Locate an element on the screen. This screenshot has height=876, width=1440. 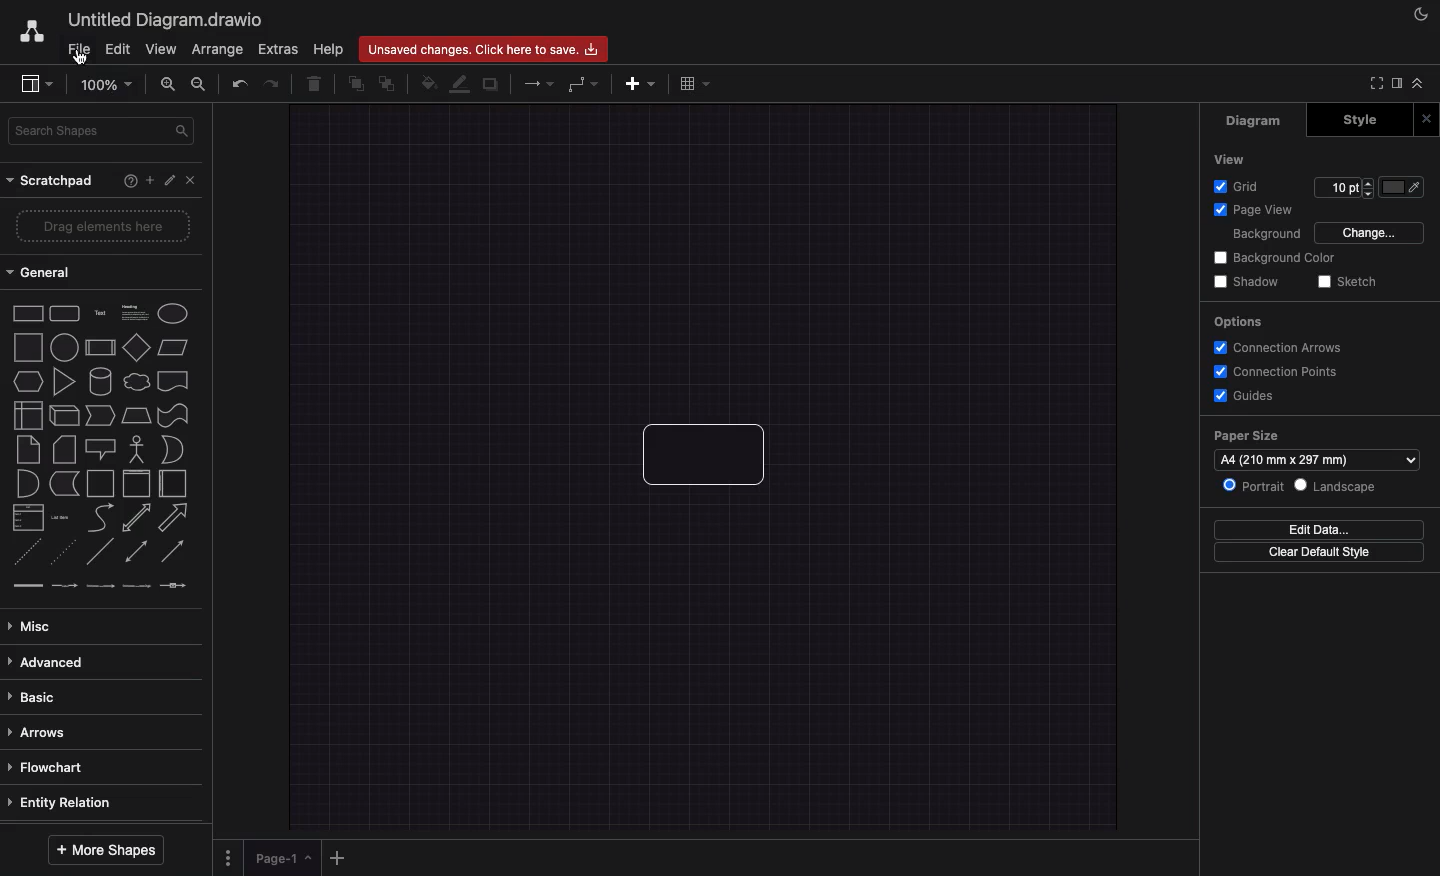
To front is located at coordinates (354, 87).